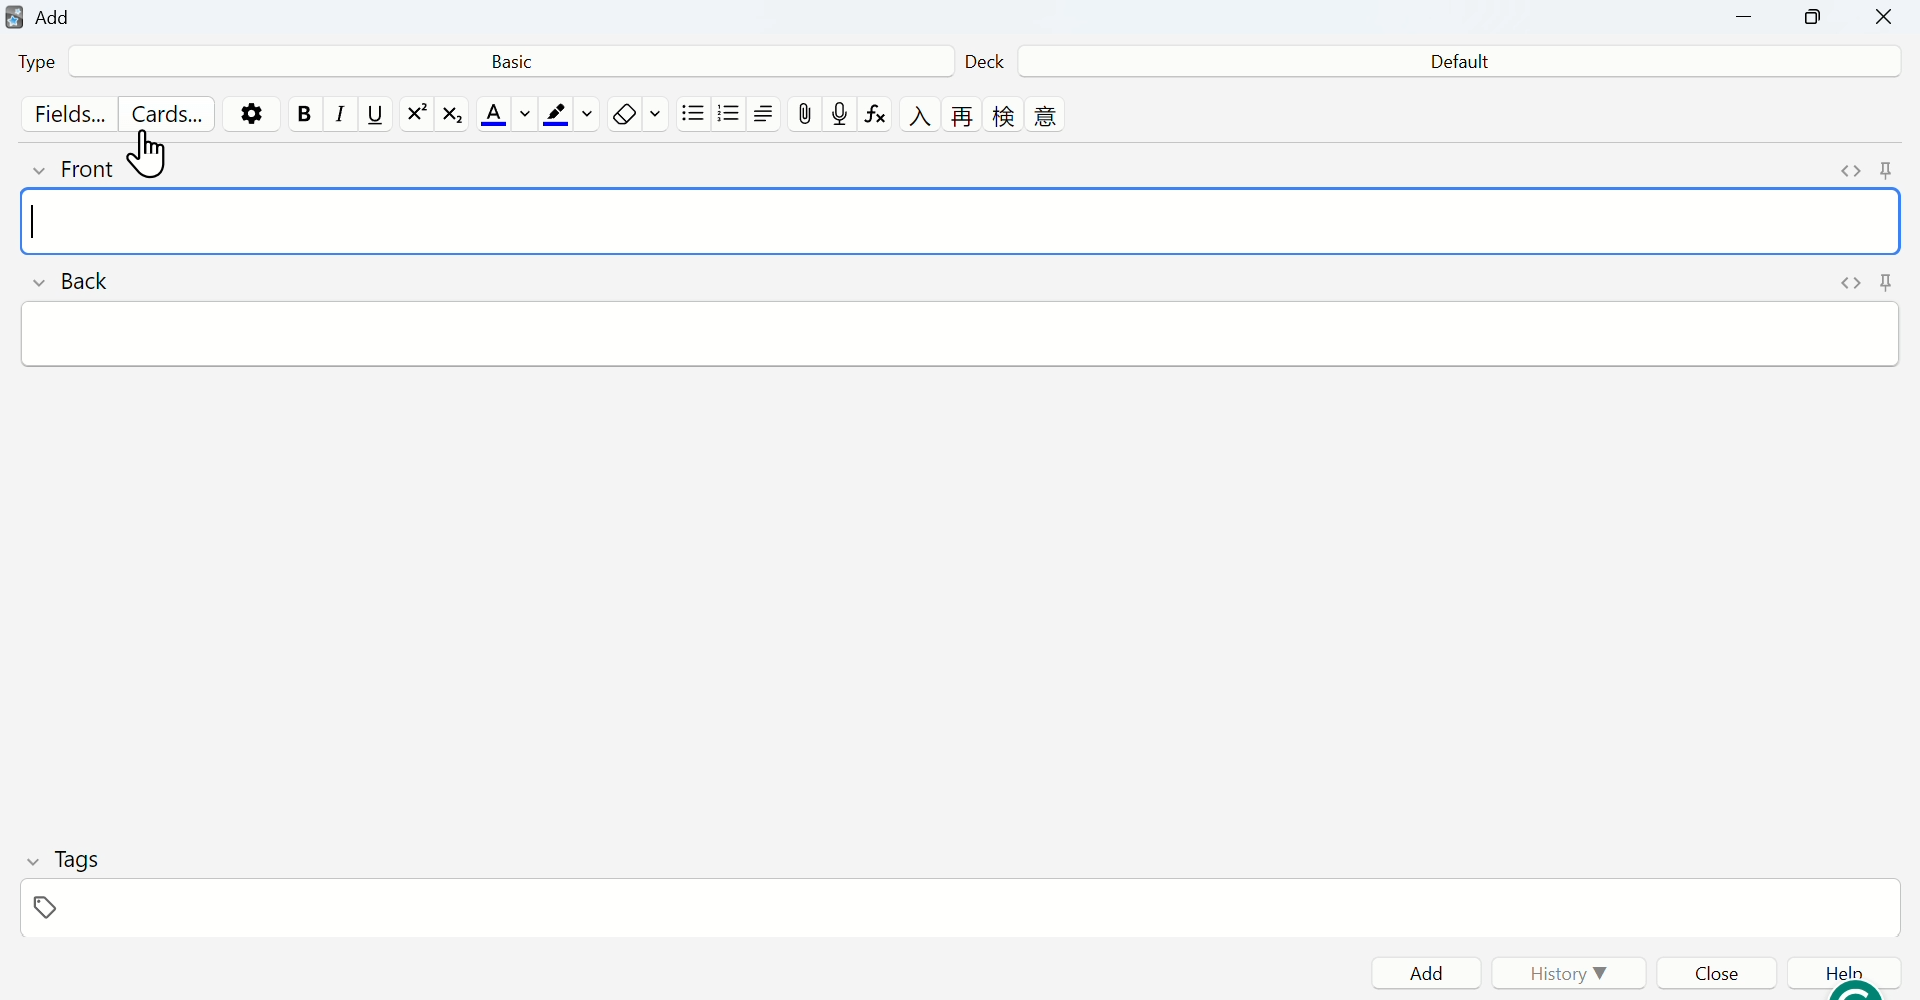 This screenshot has width=1920, height=1000. I want to click on Default, so click(1464, 62).